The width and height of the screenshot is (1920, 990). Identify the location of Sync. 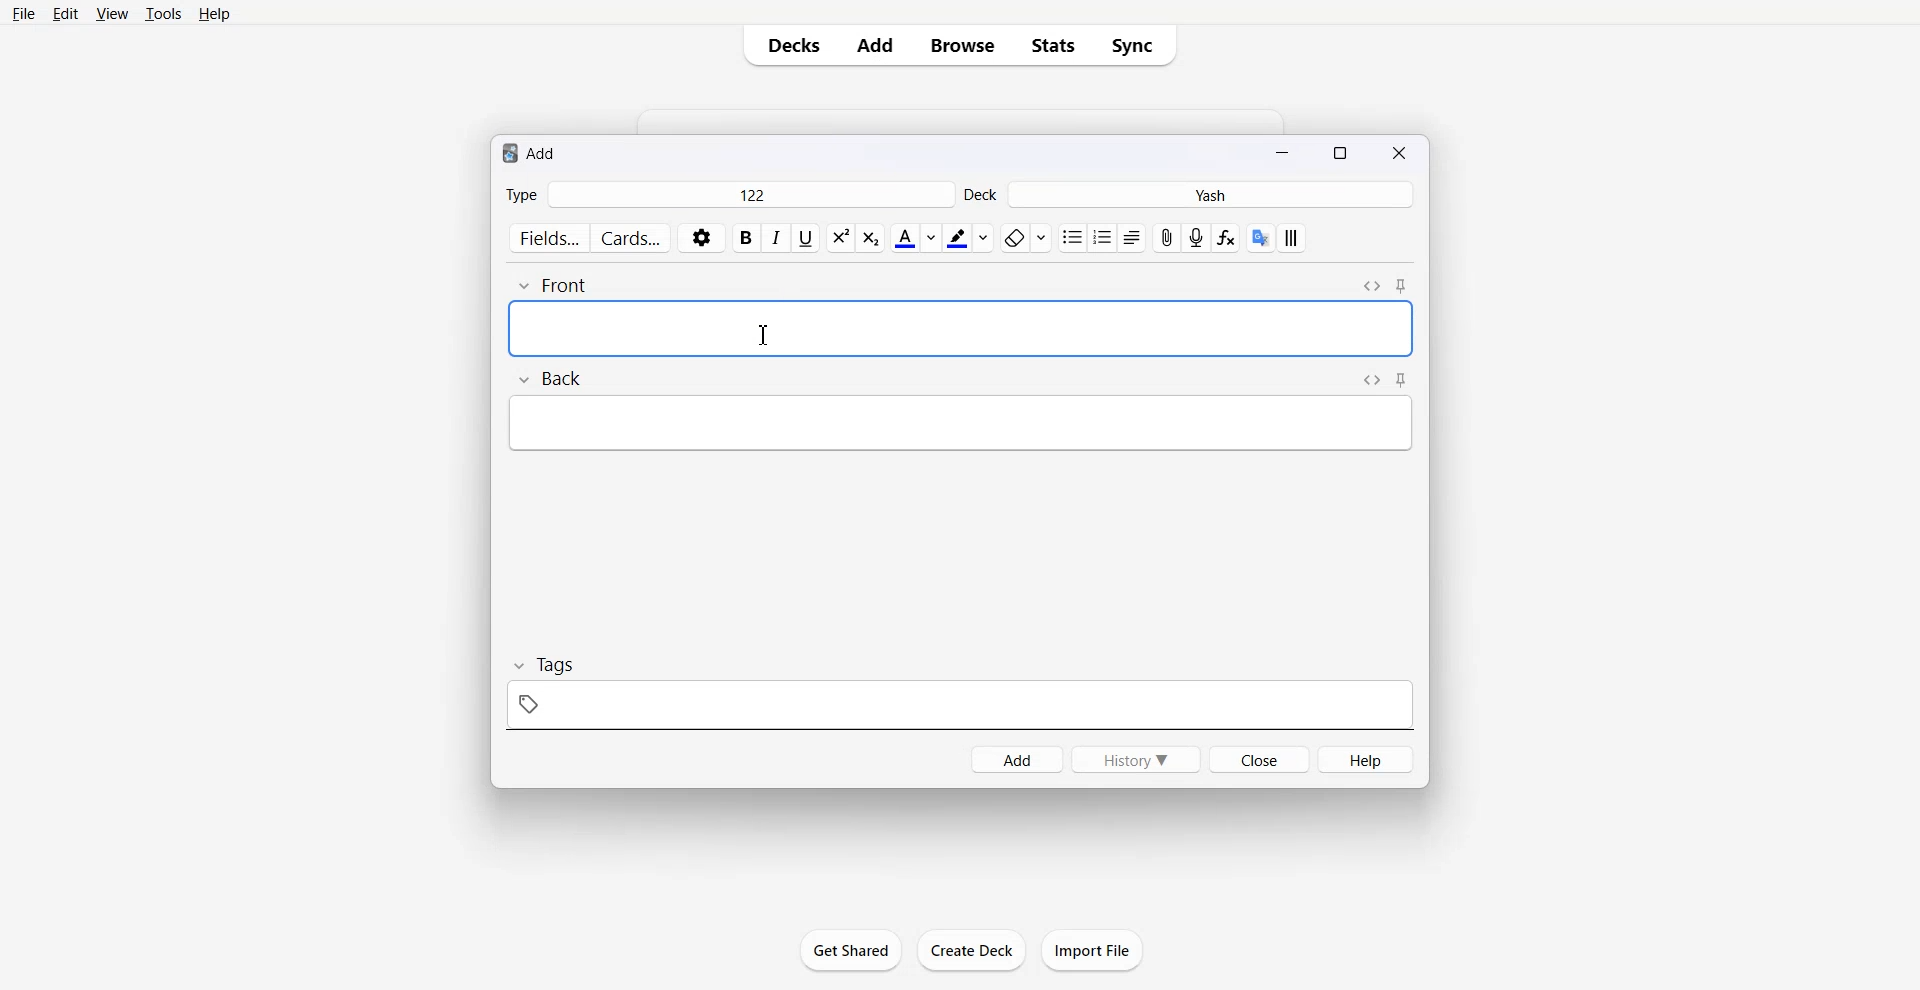
(1138, 45).